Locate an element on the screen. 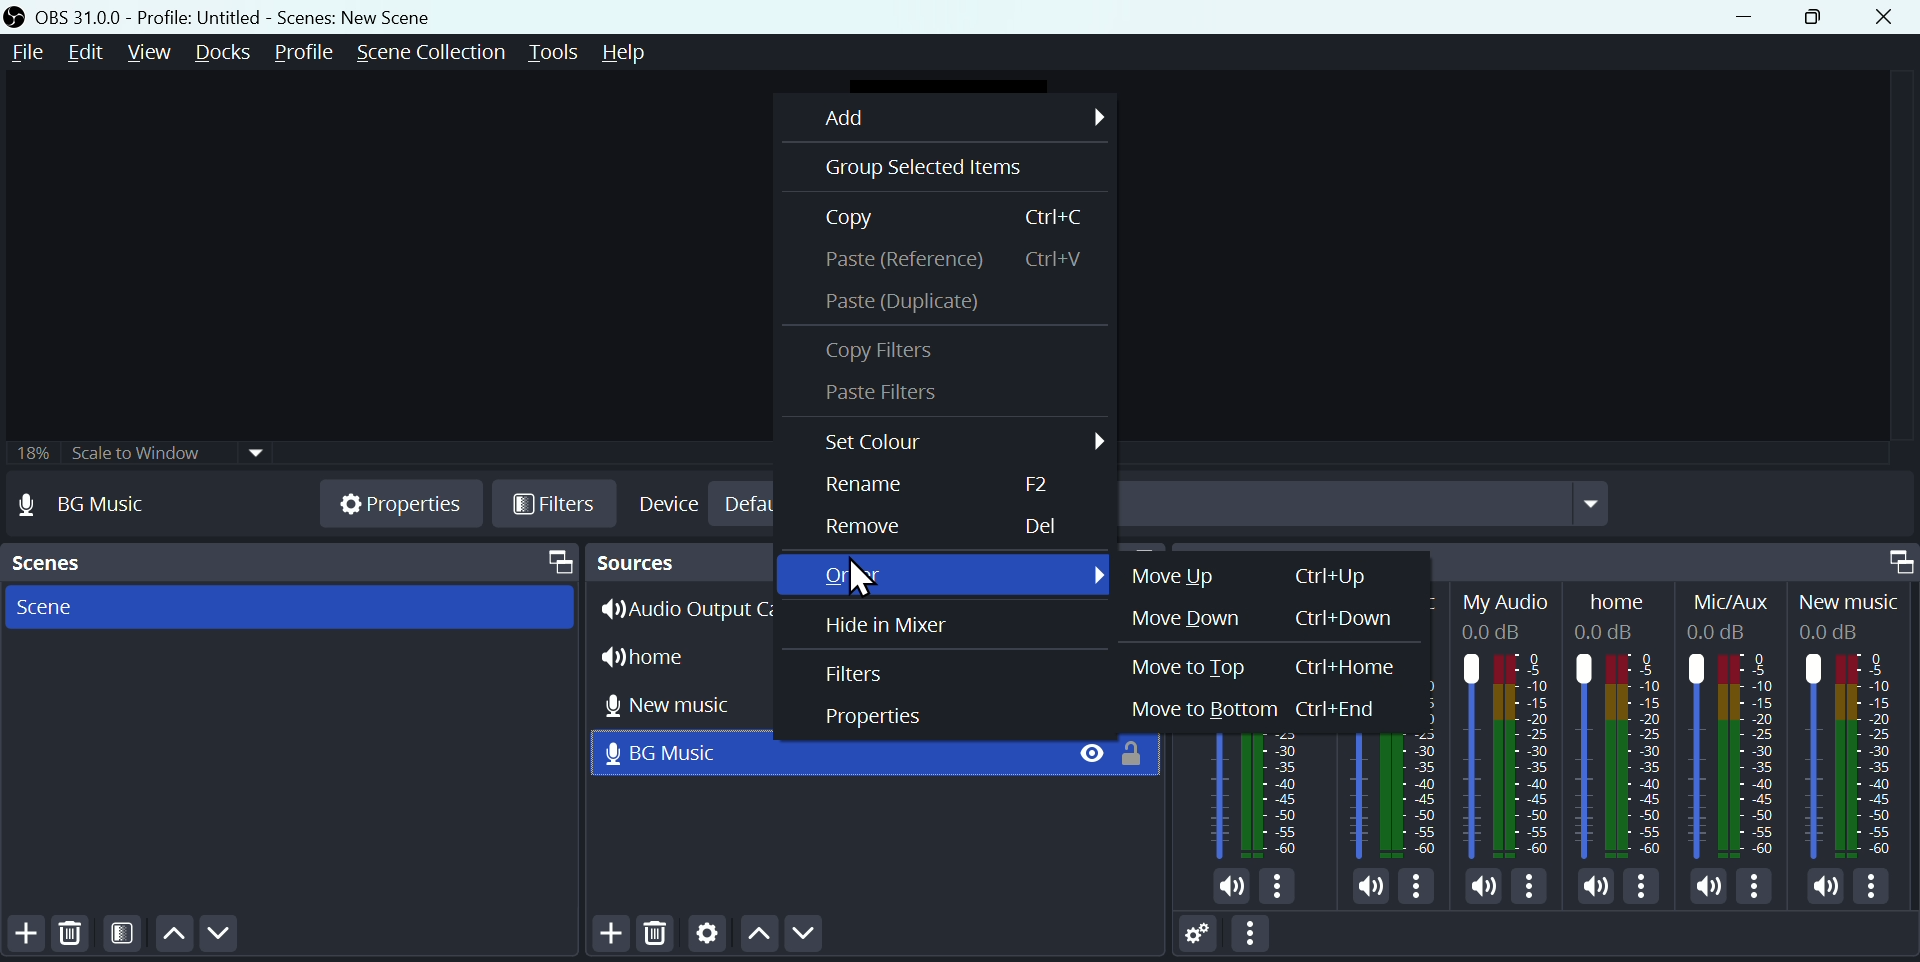  home is located at coordinates (679, 655).